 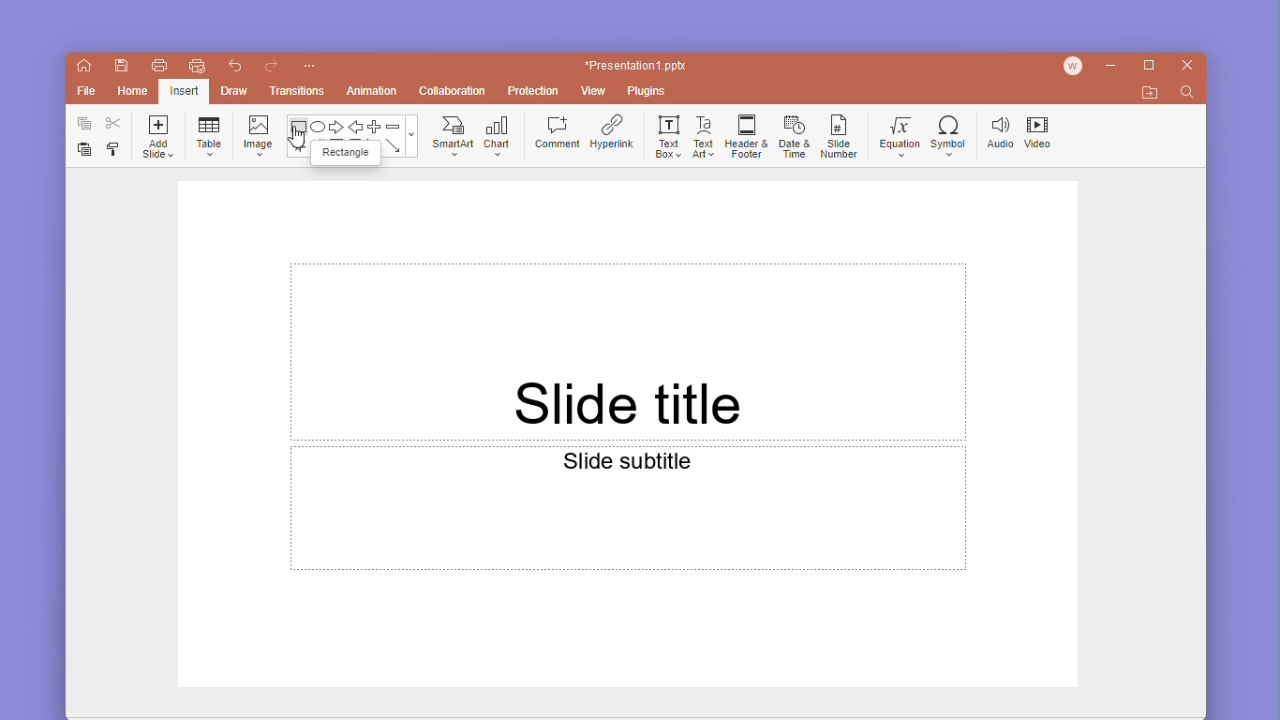 I want to click on hyperlink, so click(x=612, y=131).